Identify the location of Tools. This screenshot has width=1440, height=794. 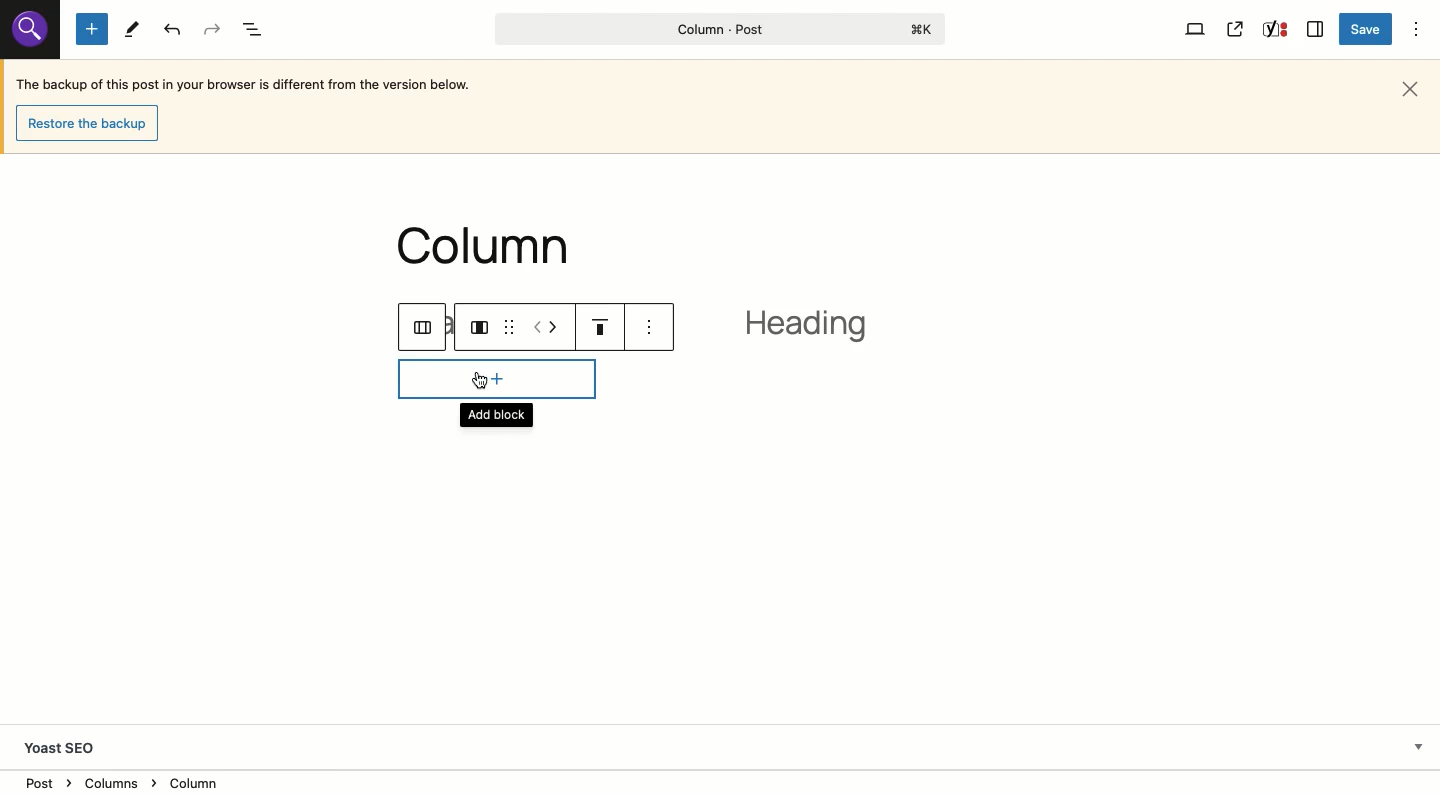
(132, 30).